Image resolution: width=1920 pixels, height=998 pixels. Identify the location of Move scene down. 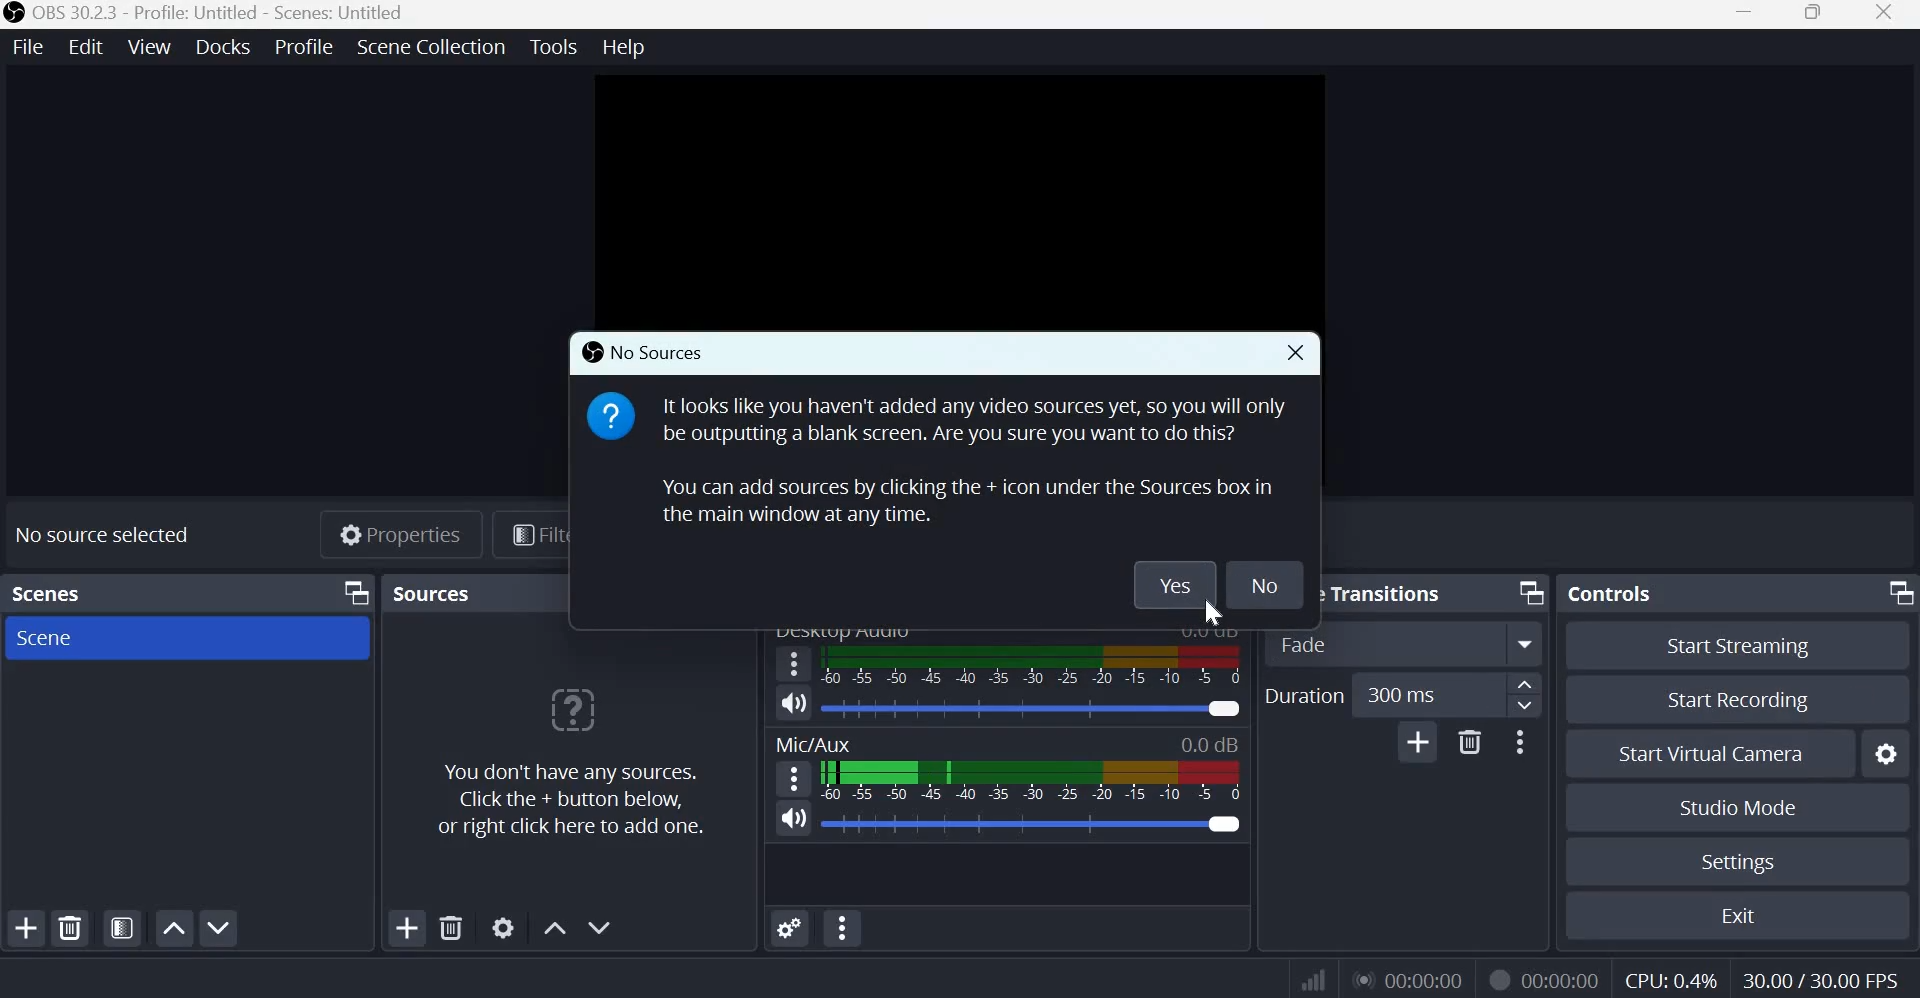
(221, 925).